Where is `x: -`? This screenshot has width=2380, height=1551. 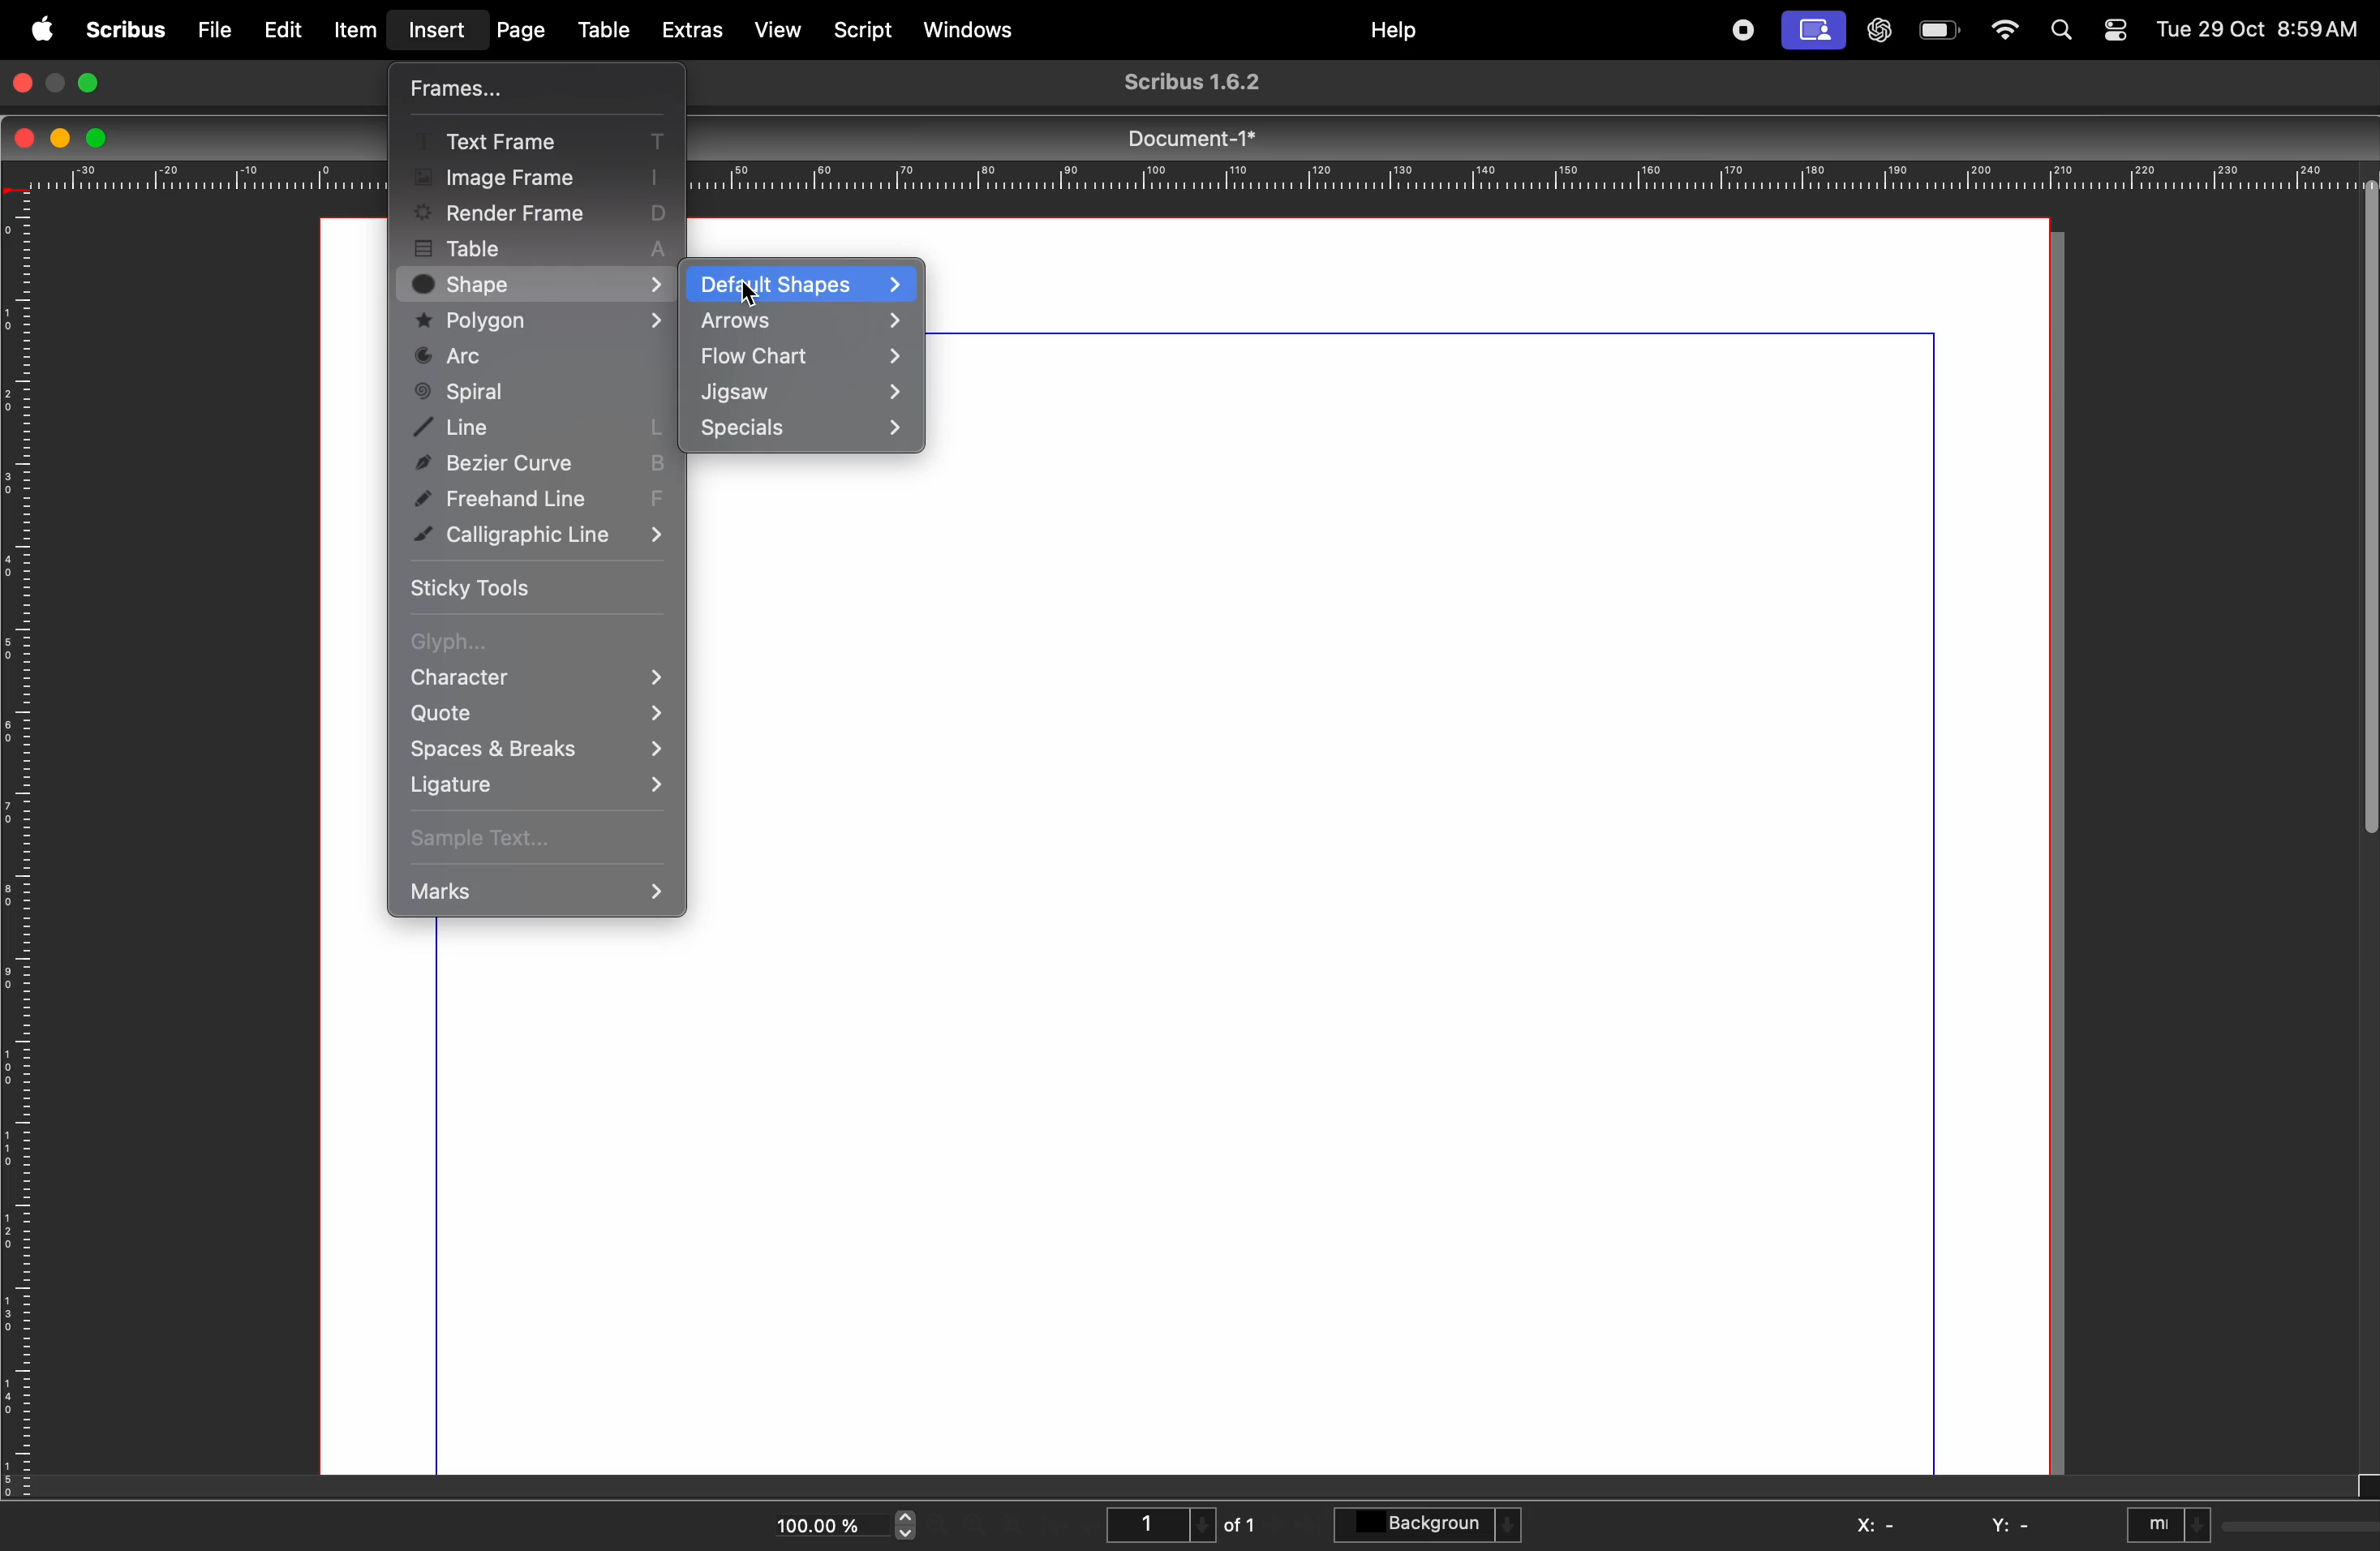 x: - is located at coordinates (1878, 1523).